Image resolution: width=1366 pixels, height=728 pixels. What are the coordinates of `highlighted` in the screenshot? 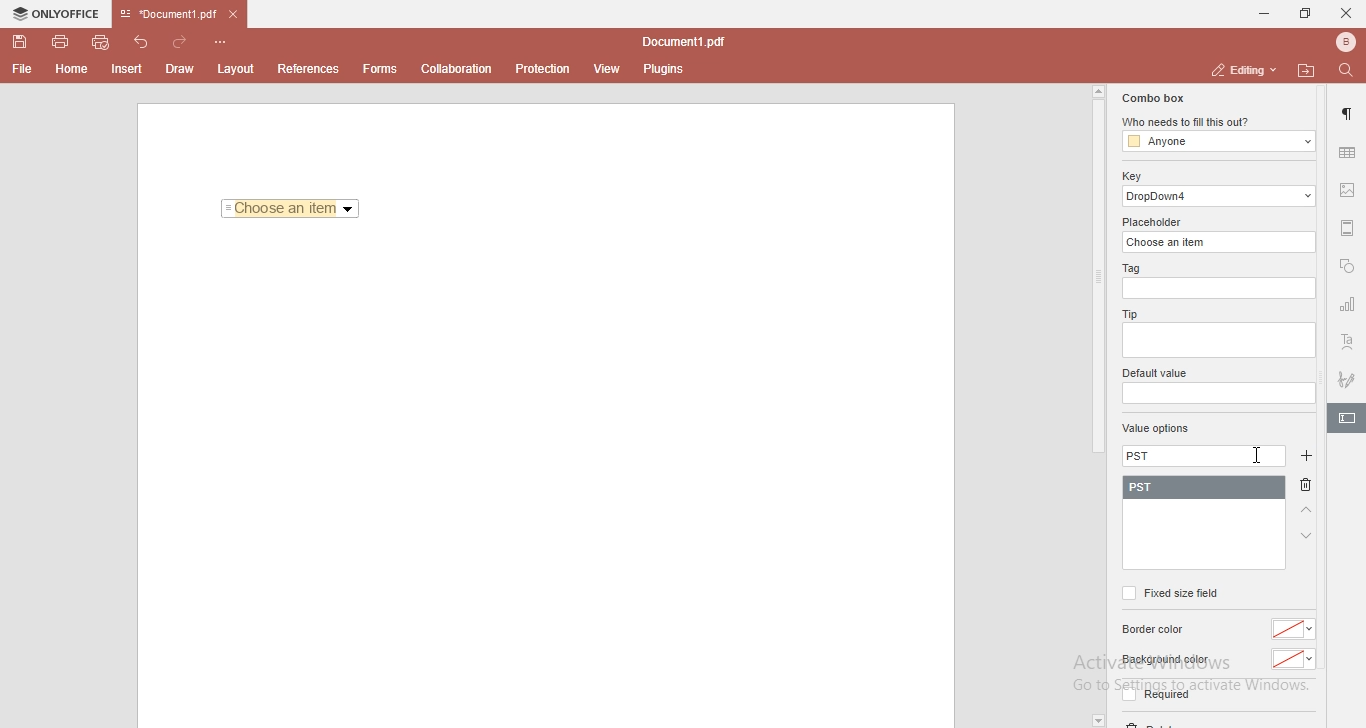 It's located at (1346, 420).